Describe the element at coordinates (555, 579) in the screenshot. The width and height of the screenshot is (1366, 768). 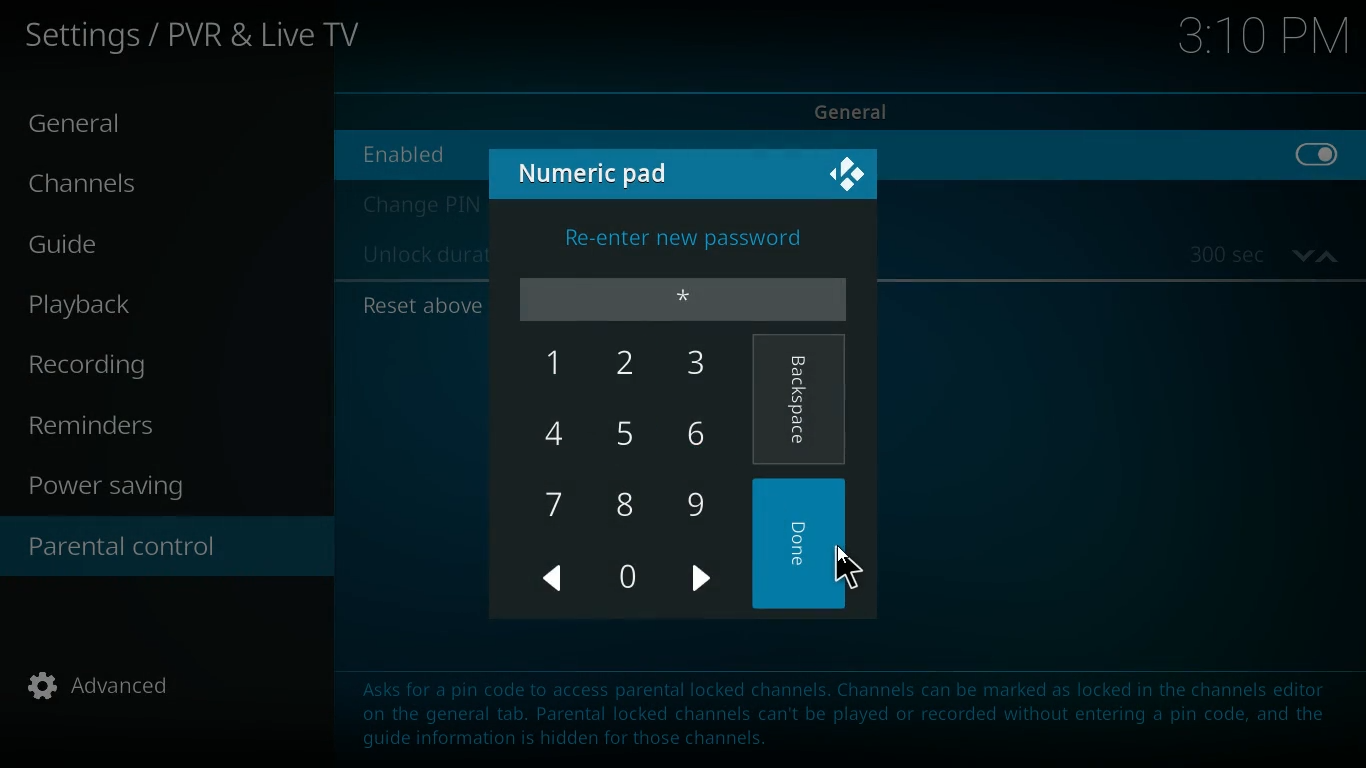
I see `left` at that location.